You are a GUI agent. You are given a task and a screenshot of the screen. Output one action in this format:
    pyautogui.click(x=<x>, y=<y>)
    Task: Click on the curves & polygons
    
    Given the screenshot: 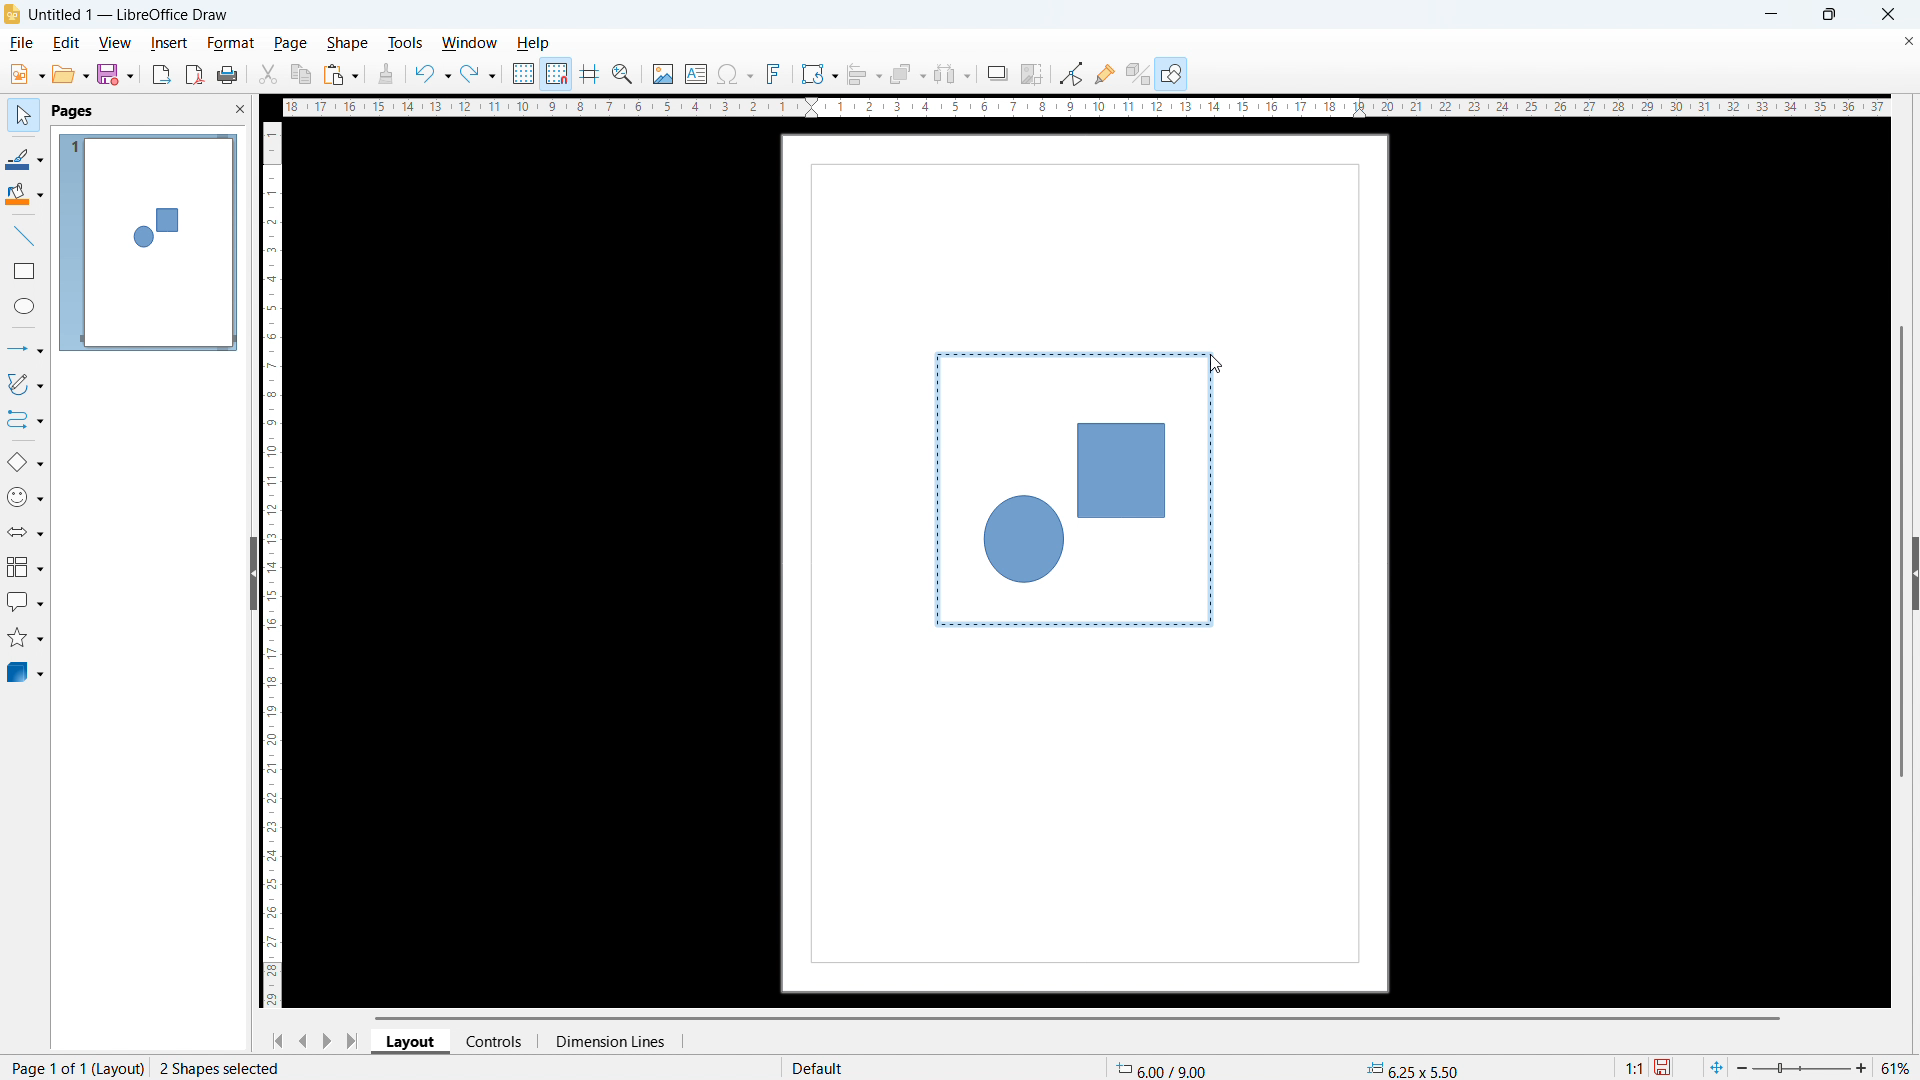 What is the action you would take?
    pyautogui.click(x=27, y=384)
    